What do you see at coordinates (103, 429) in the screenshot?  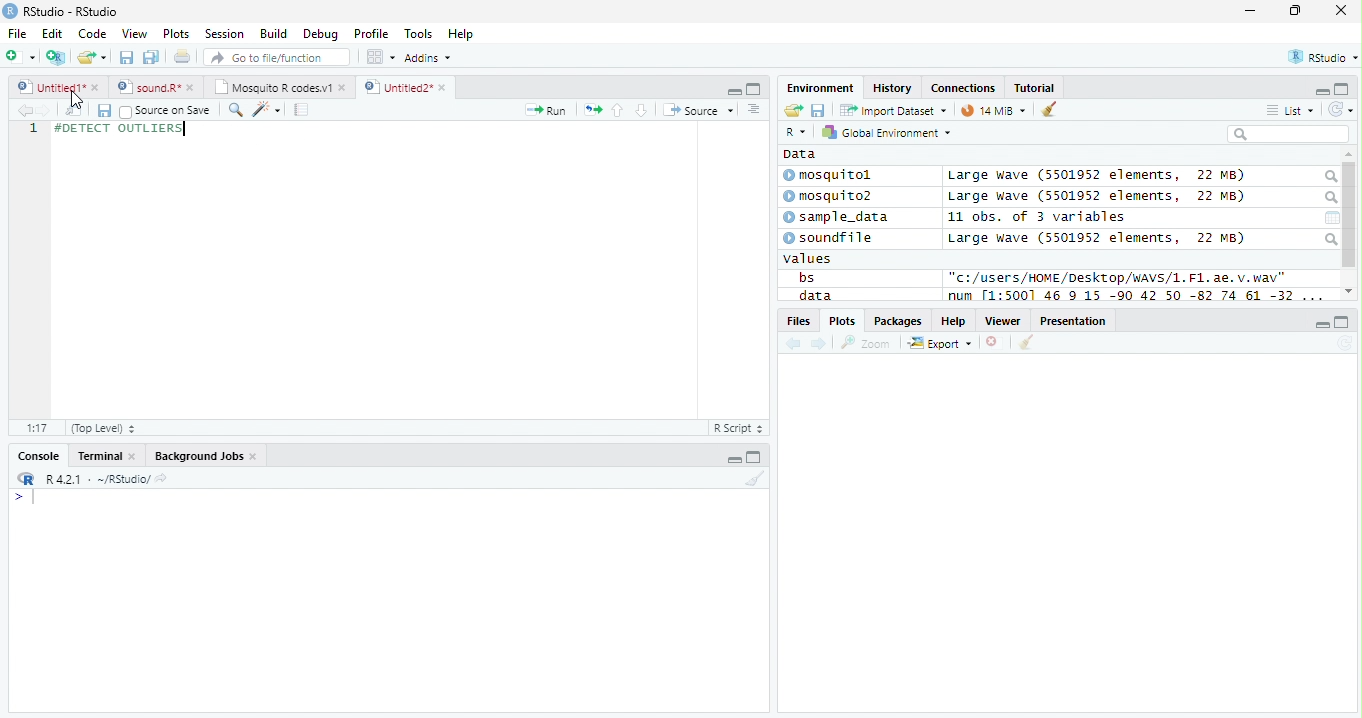 I see `(Top Level)` at bounding box center [103, 429].